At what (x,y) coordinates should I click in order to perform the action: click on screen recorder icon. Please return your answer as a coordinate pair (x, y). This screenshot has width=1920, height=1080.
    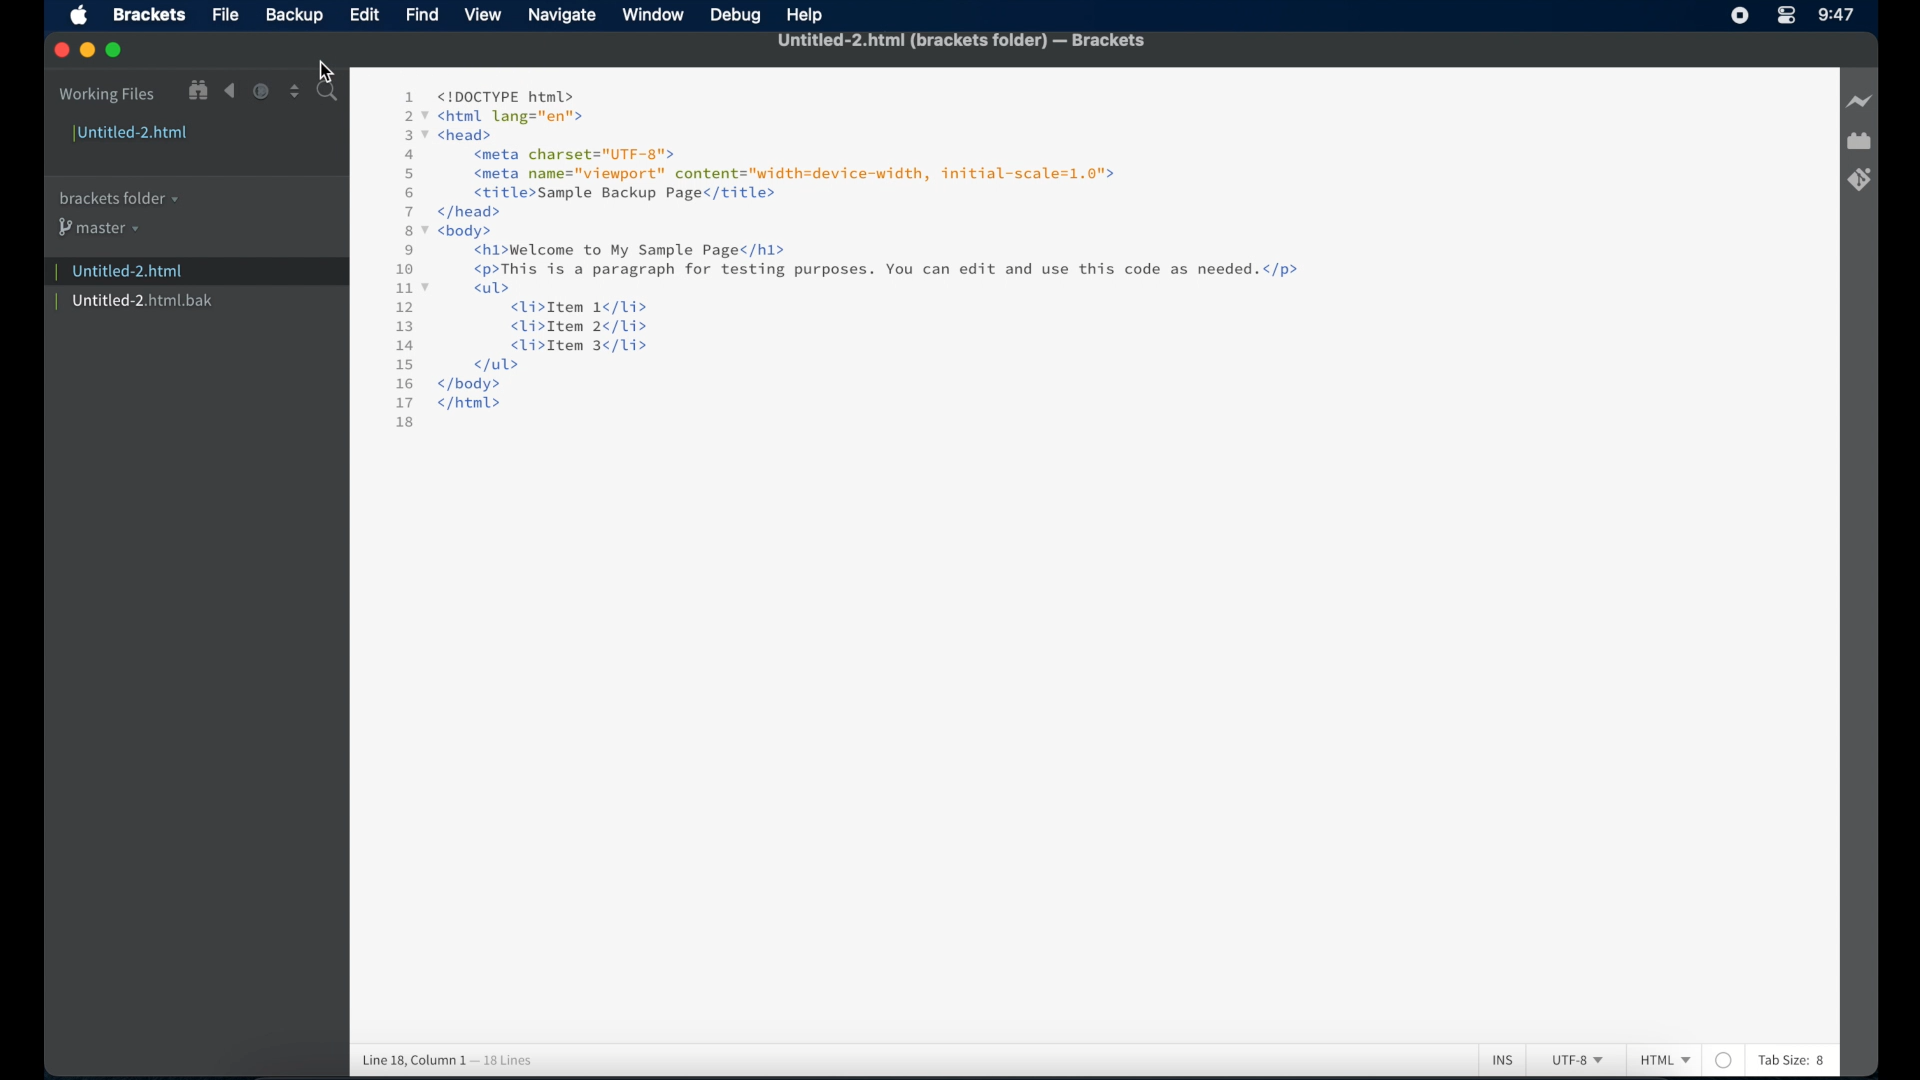
    Looking at the image, I should click on (1740, 15).